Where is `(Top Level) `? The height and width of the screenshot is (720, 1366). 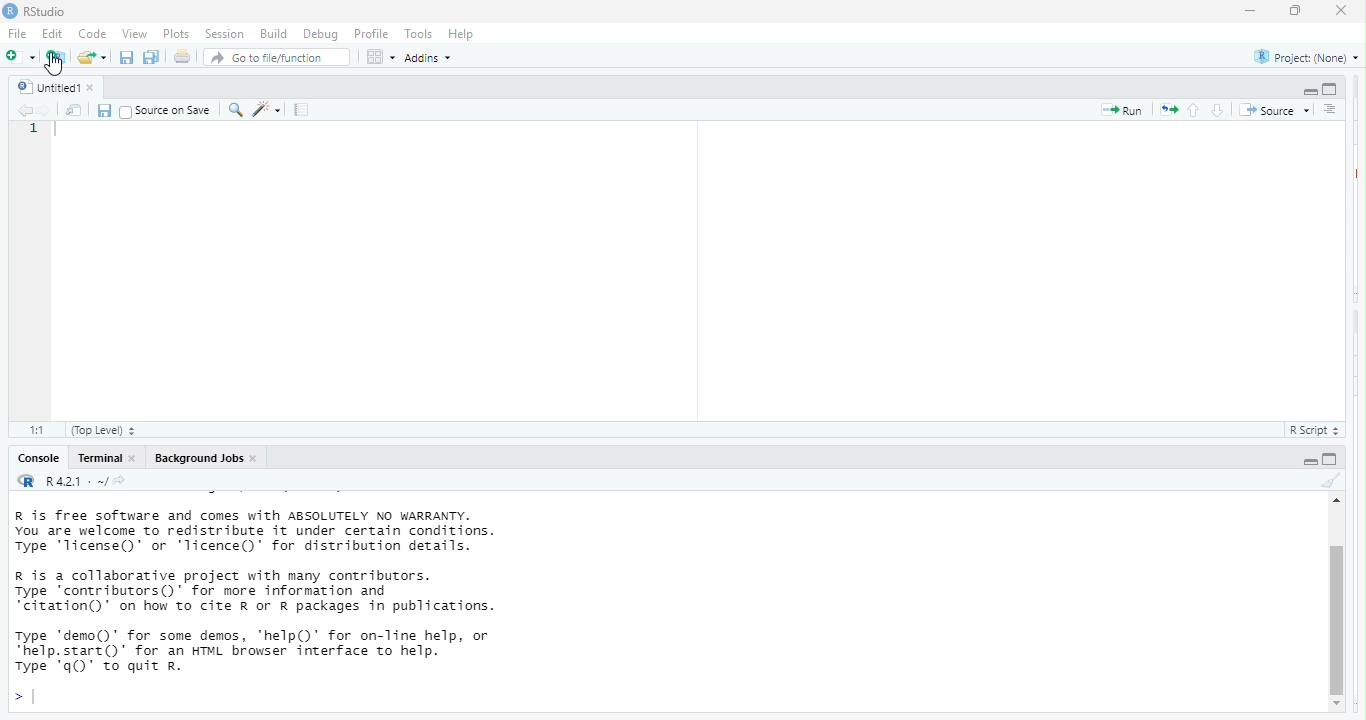 (Top Level)  is located at coordinates (104, 431).